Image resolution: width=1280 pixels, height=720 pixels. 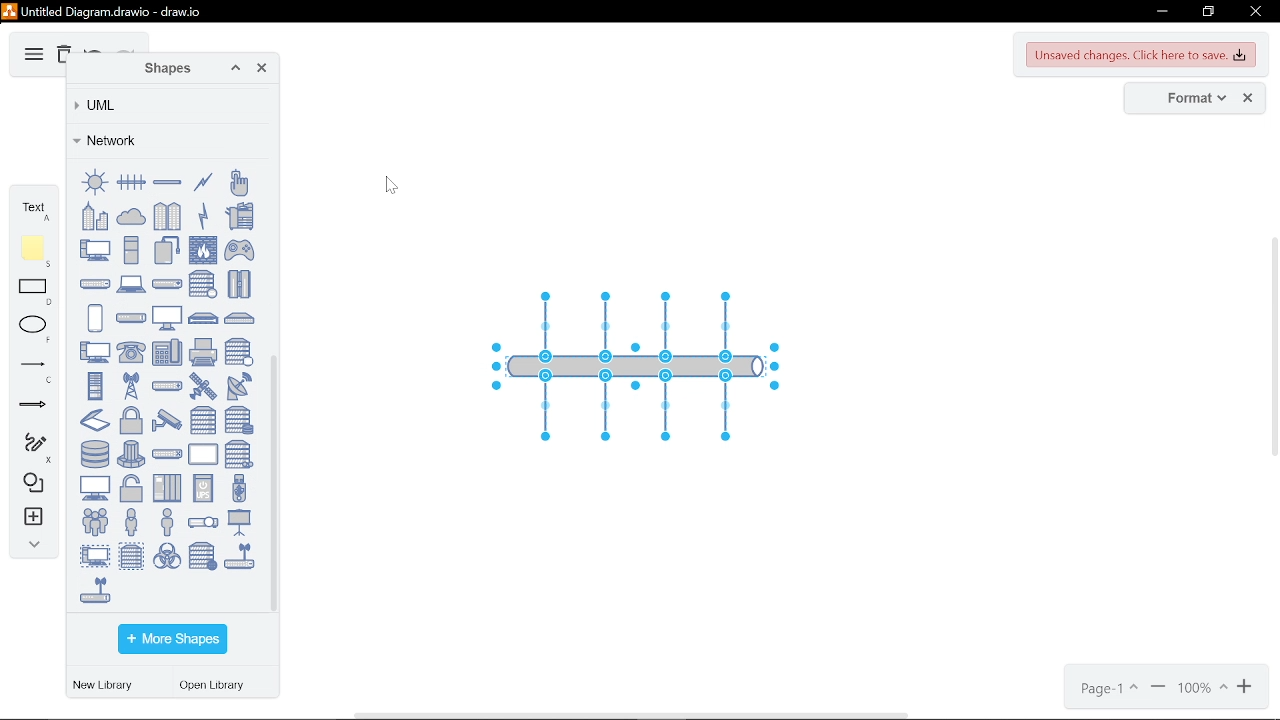 I want to click on rectangle, so click(x=36, y=293).